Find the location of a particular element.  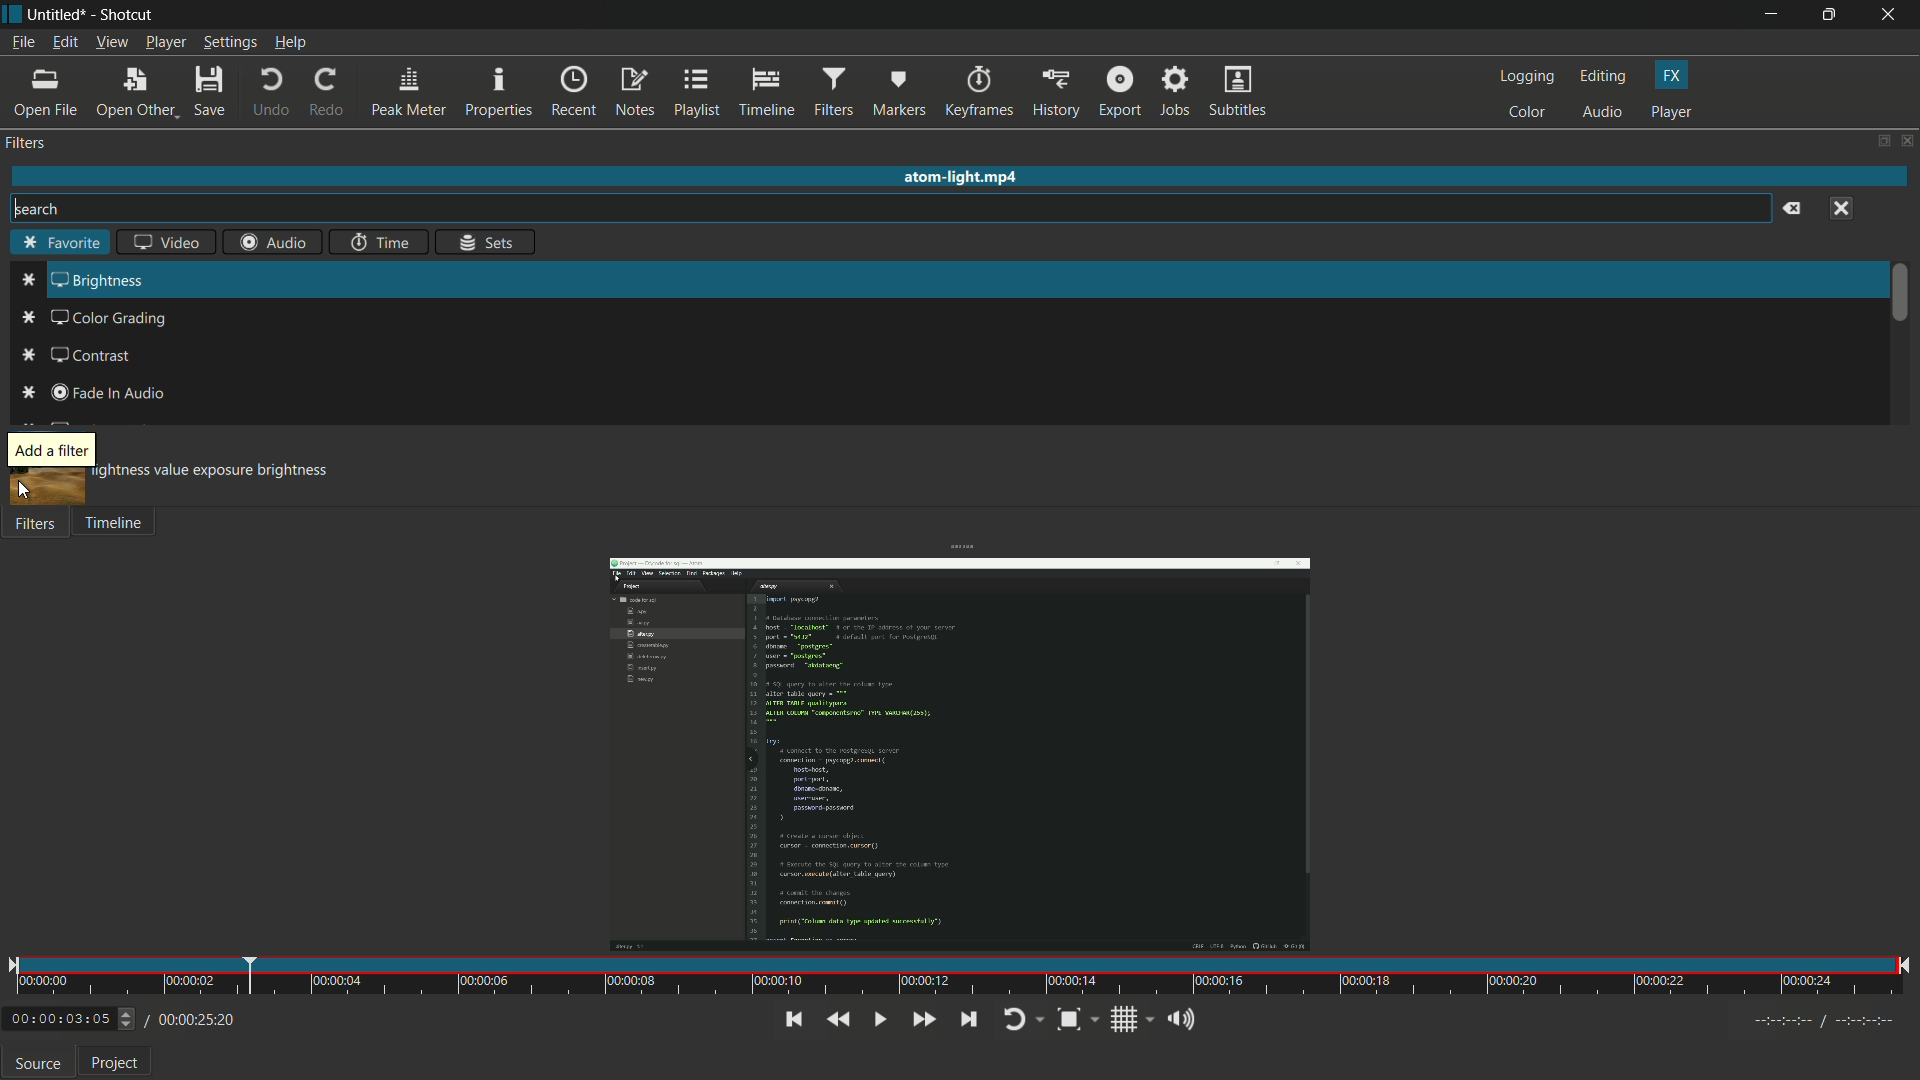

up and down is located at coordinates (129, 1019).